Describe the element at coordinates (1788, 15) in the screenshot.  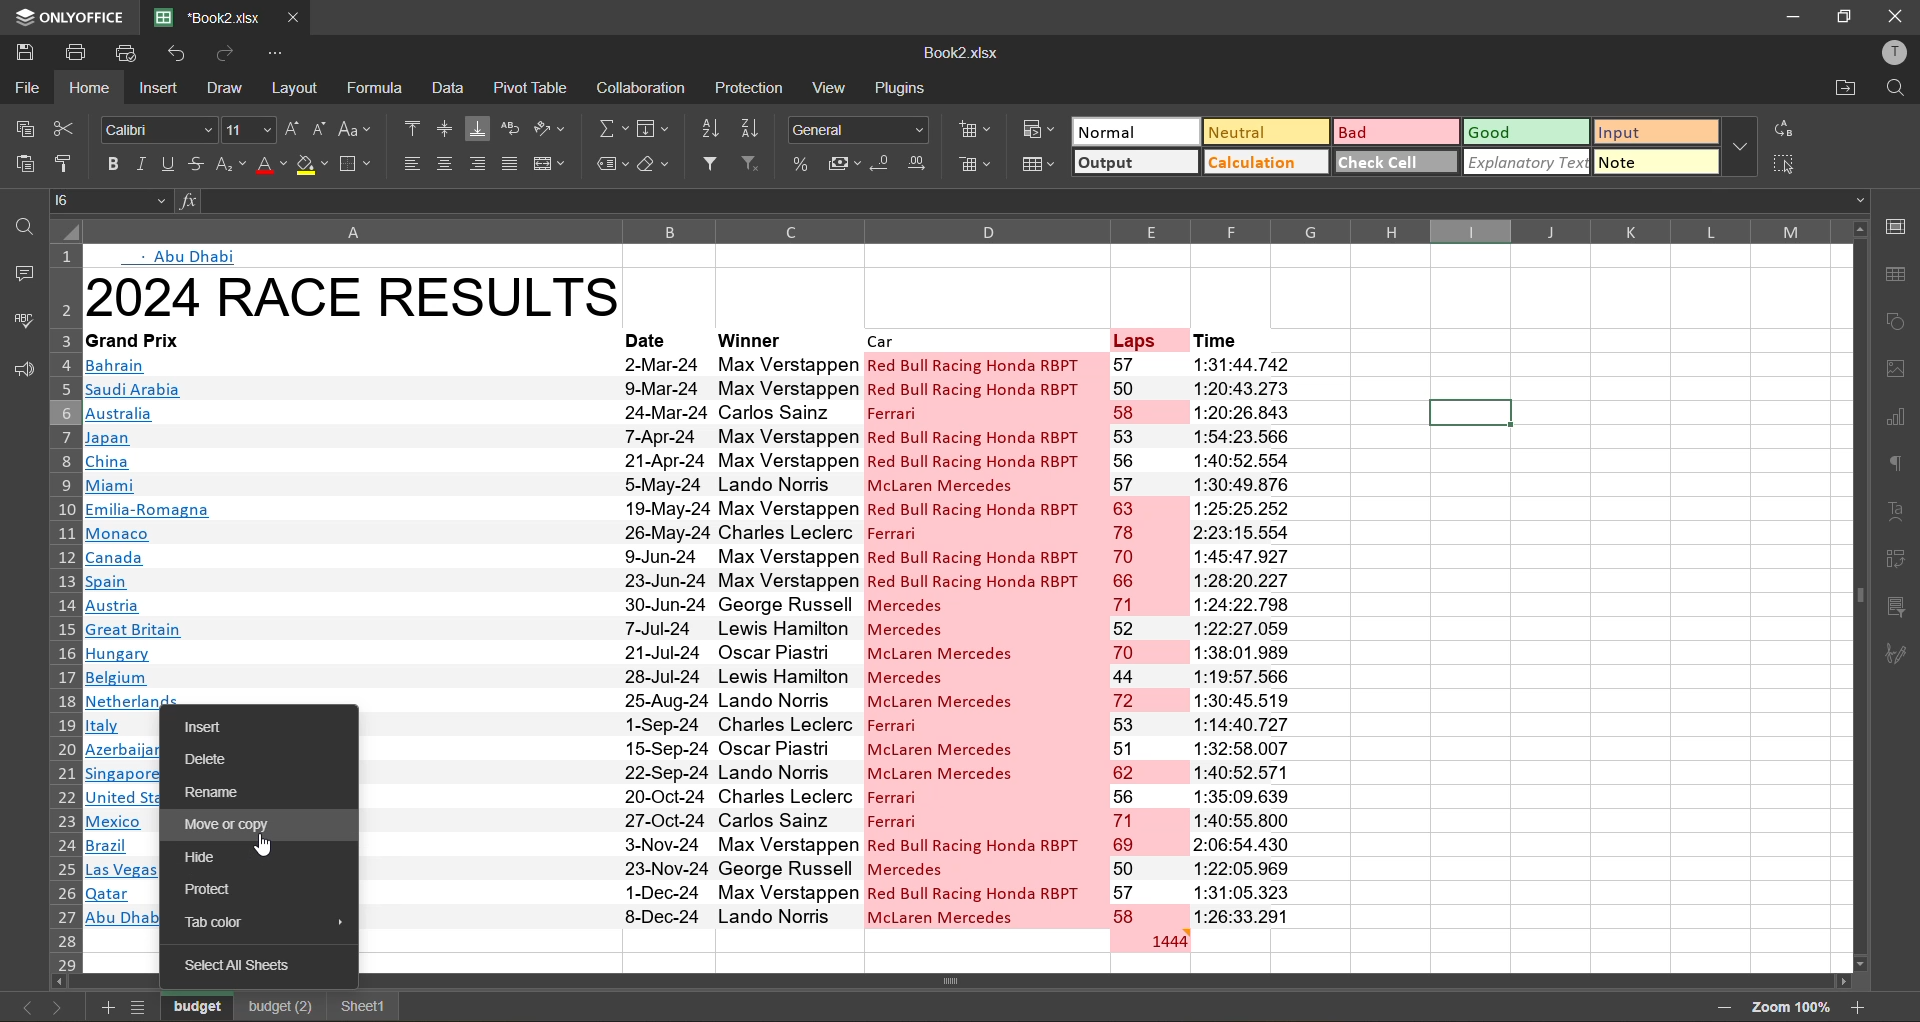
I see `minimize` at that location.